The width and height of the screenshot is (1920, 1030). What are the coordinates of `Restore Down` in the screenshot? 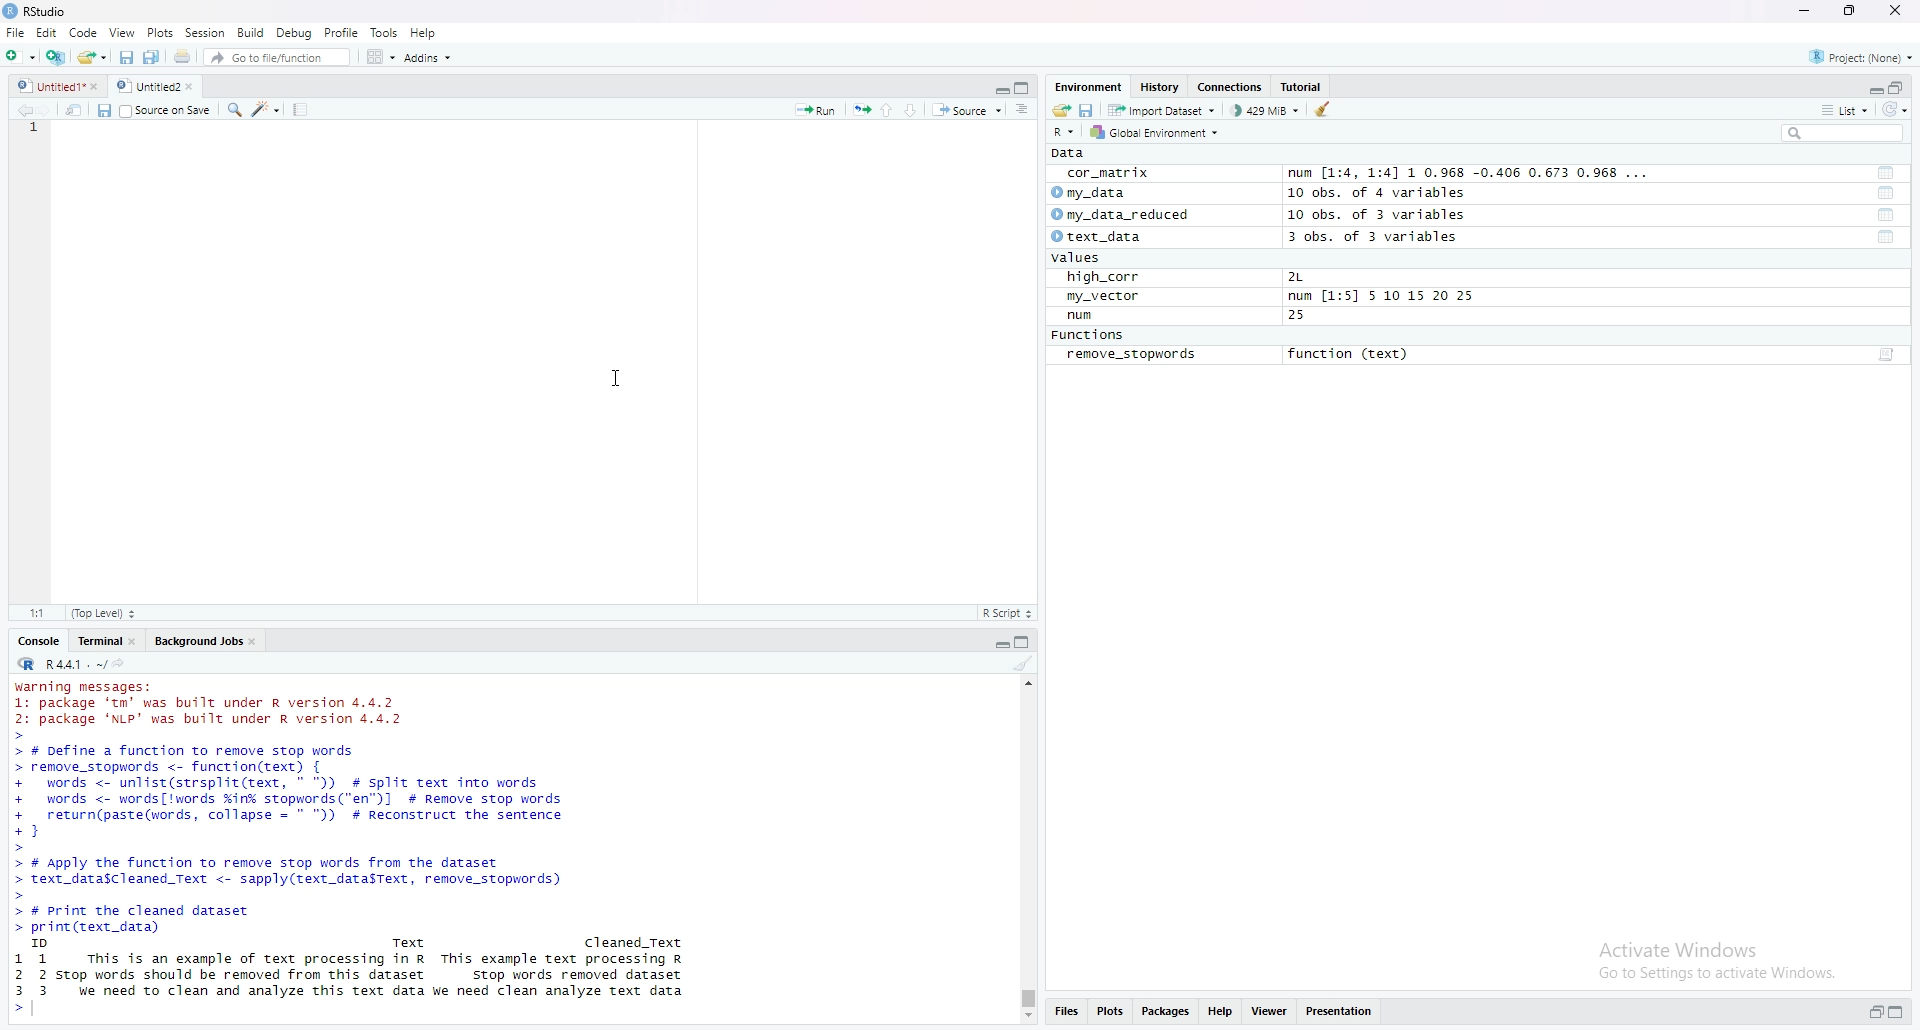 It's located at (1869, 1013).